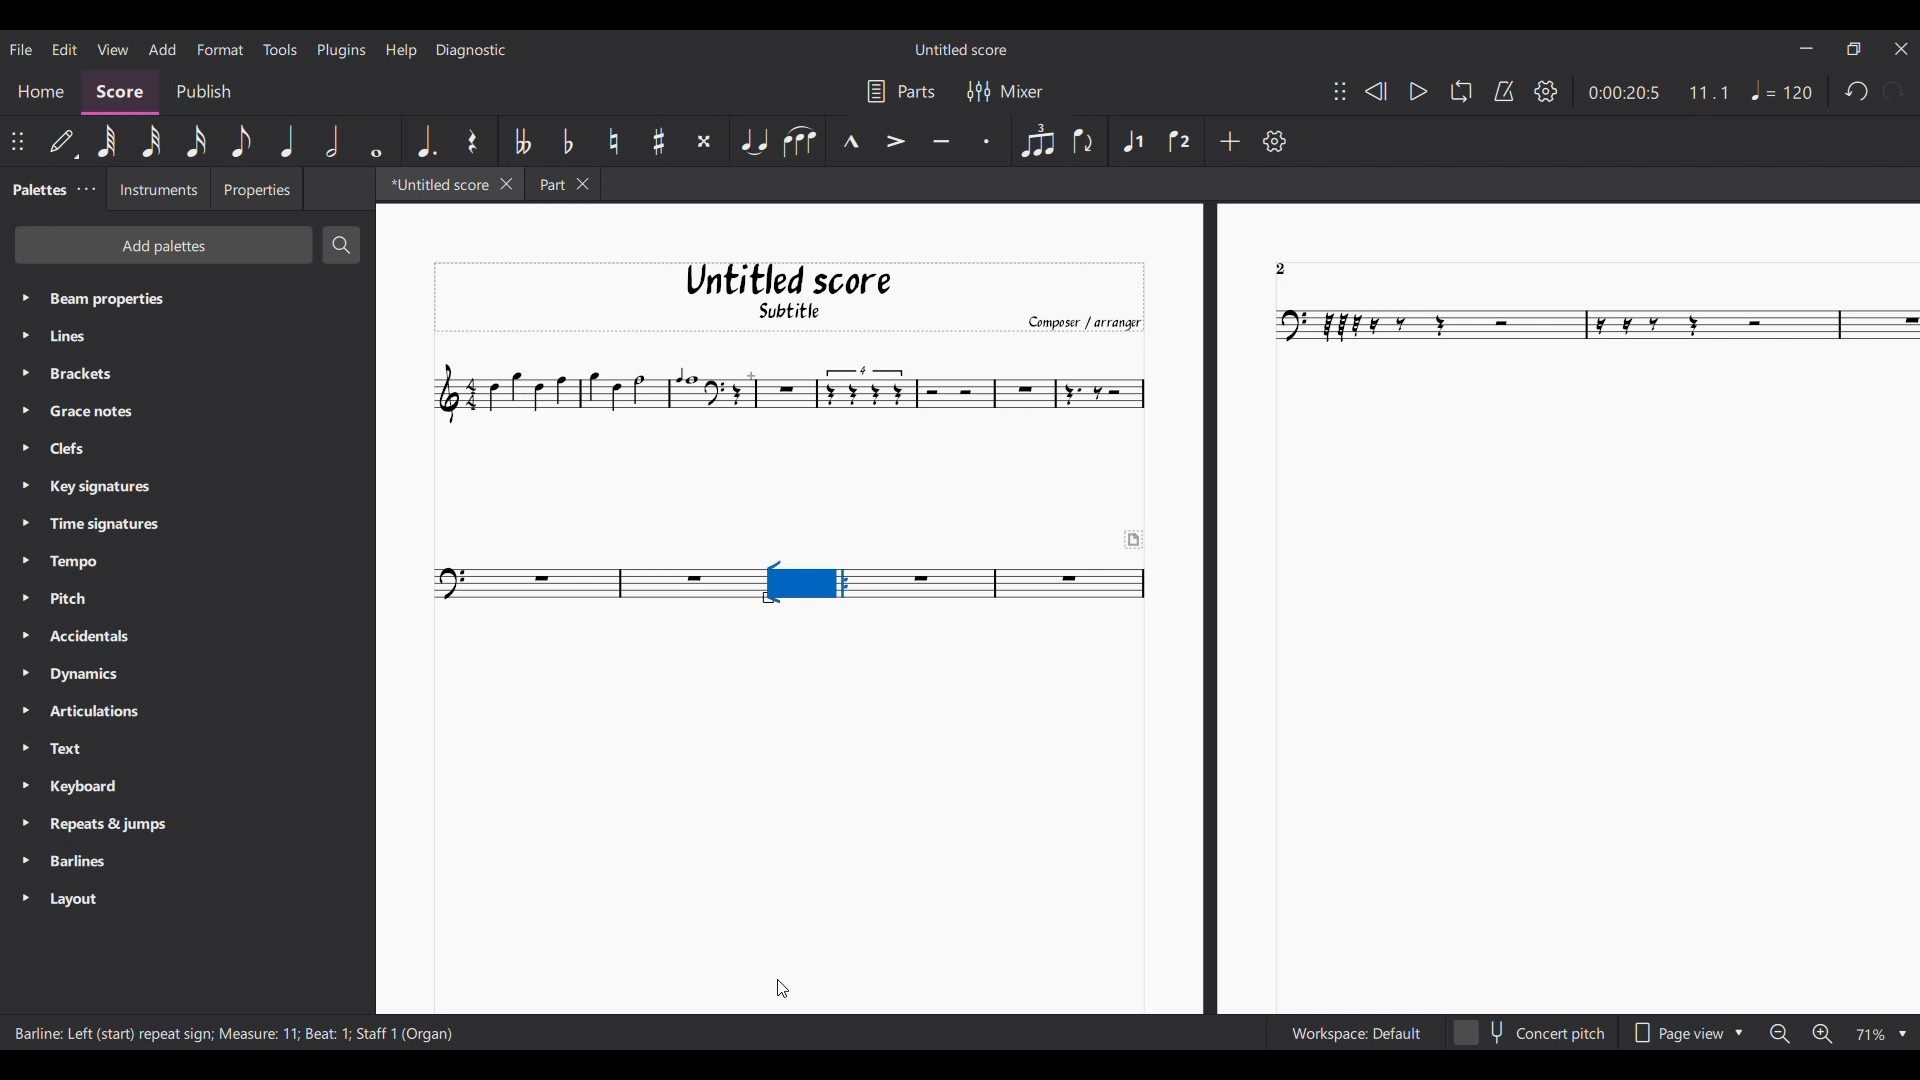 The height and width of the screenshot is (1080, 1920). What do you see at coordinates (807, 583) in the screenshot?
I see `Highlighted by cursor` at bounding box center [807, 583].